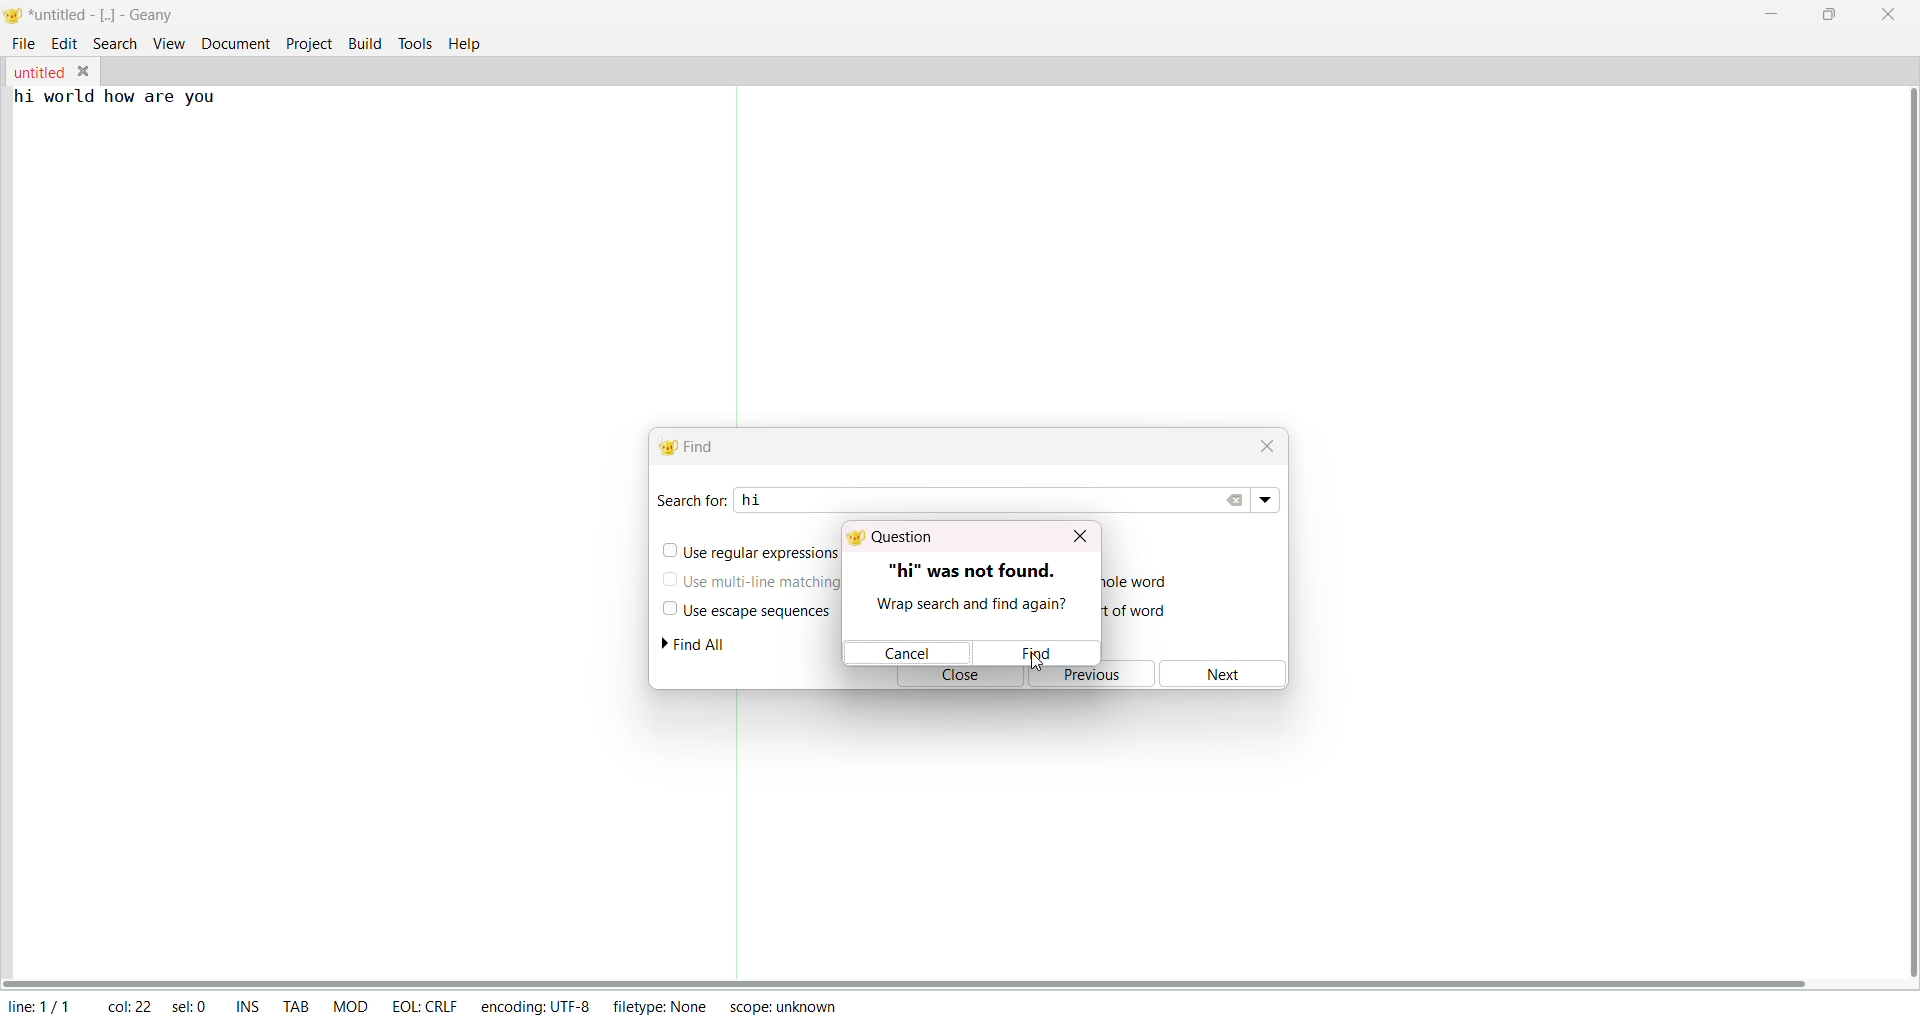 Image resolution: width=1920 pixels, height=1018 pixels. Describe the element at coordinates (104, 13) in the screenshot. I see `*untitled - [..] - geany` at that location.